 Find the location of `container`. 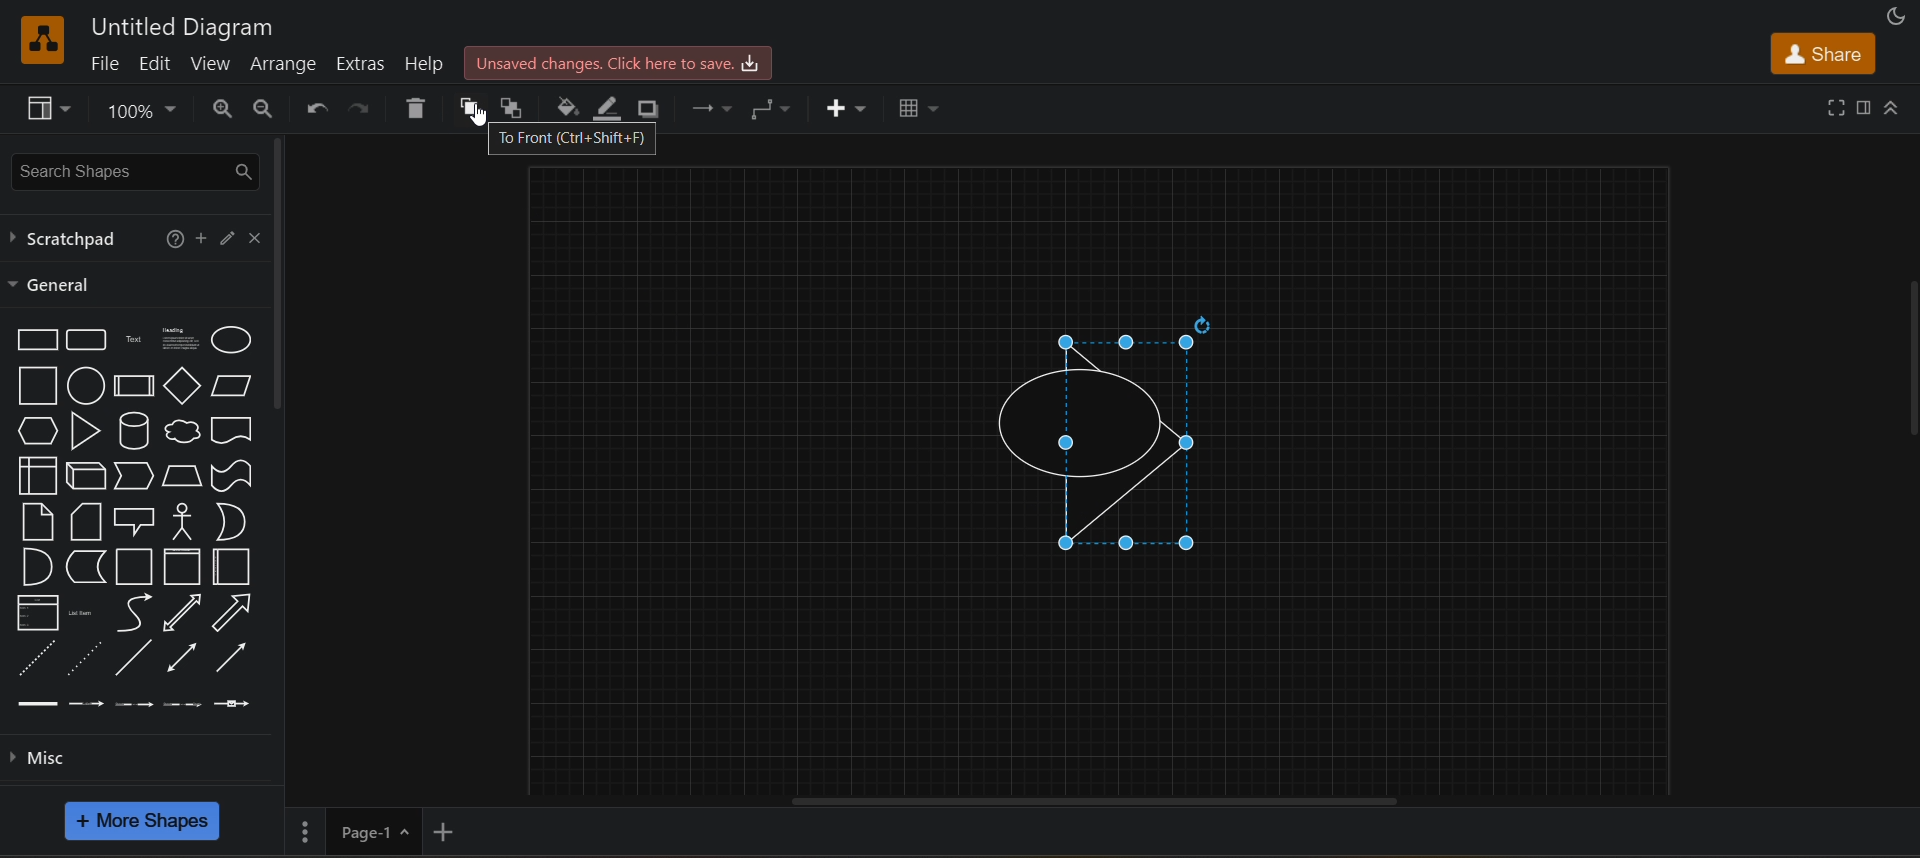

container is located at coordinates (232, 566).